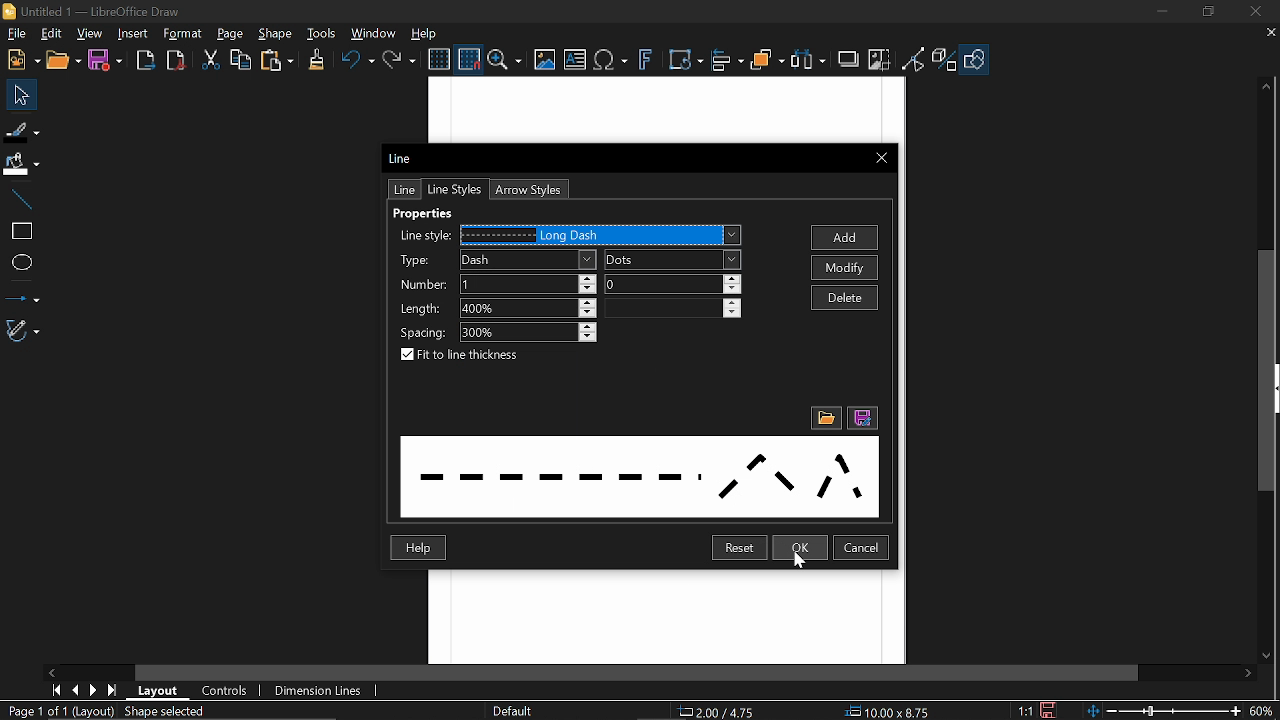 The width and height of the screenshot is (1280, 720). Describe the element at coordinates (357, 60) in the screenshot. I see `Undo` at that location.